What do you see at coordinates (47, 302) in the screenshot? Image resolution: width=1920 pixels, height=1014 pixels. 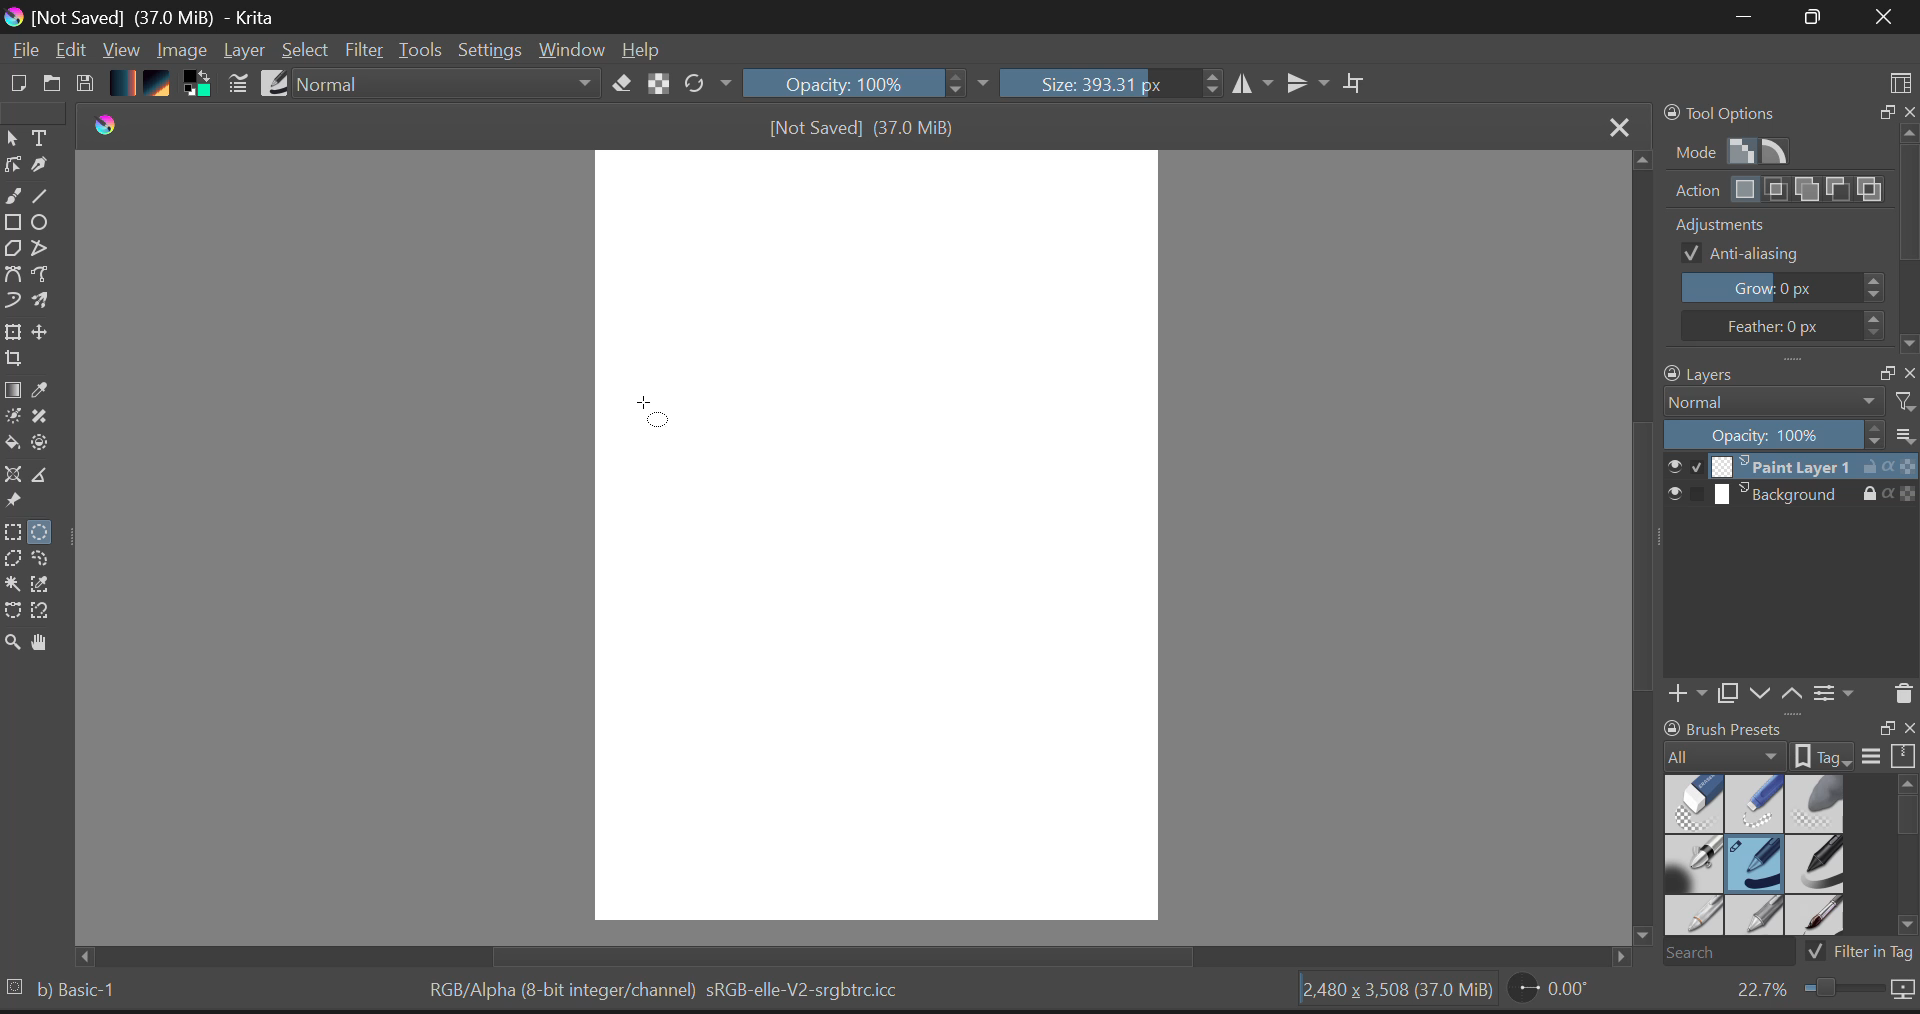 I see `Multibrush Tool` at bounding box center [47, 302].